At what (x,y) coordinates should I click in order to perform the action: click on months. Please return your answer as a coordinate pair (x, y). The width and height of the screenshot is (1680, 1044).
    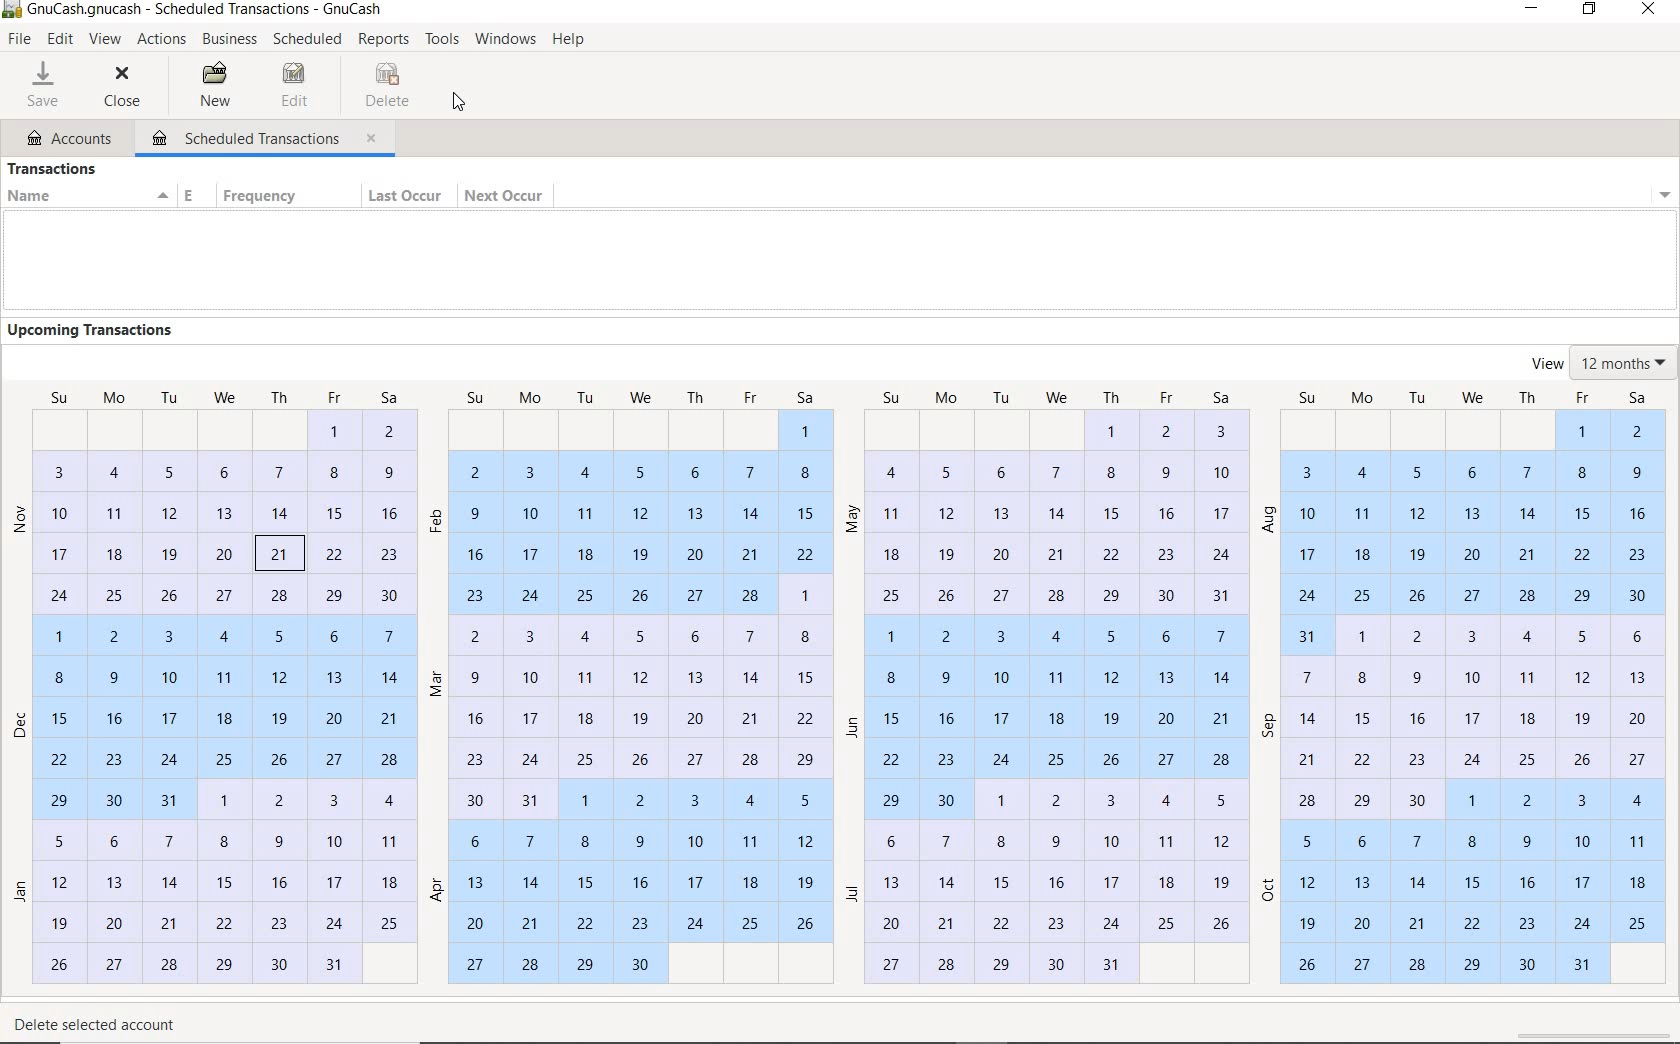
    Looking at the image, I should click on (434, 705).